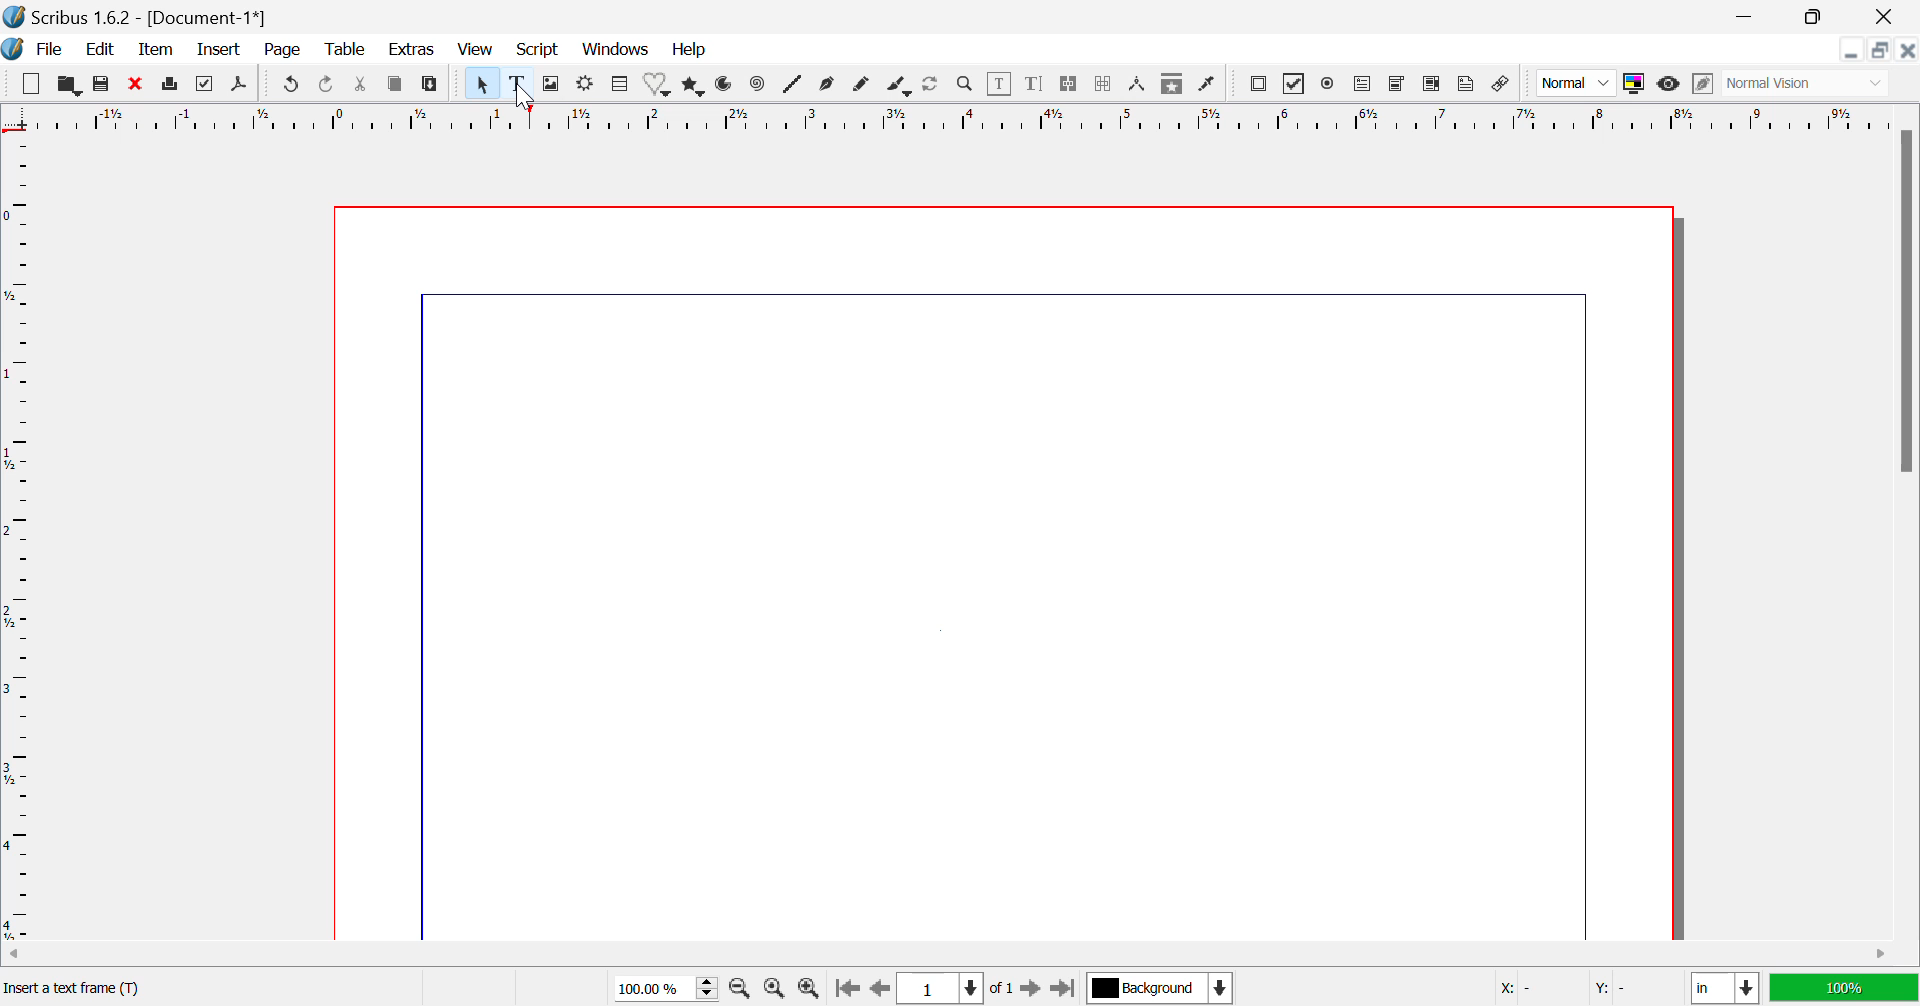 This screenshot has height=1006, width=1920. What do you see at coordinates (289, 86) in the screenshot?
I see `Undo` at bounding box center [289, 86].